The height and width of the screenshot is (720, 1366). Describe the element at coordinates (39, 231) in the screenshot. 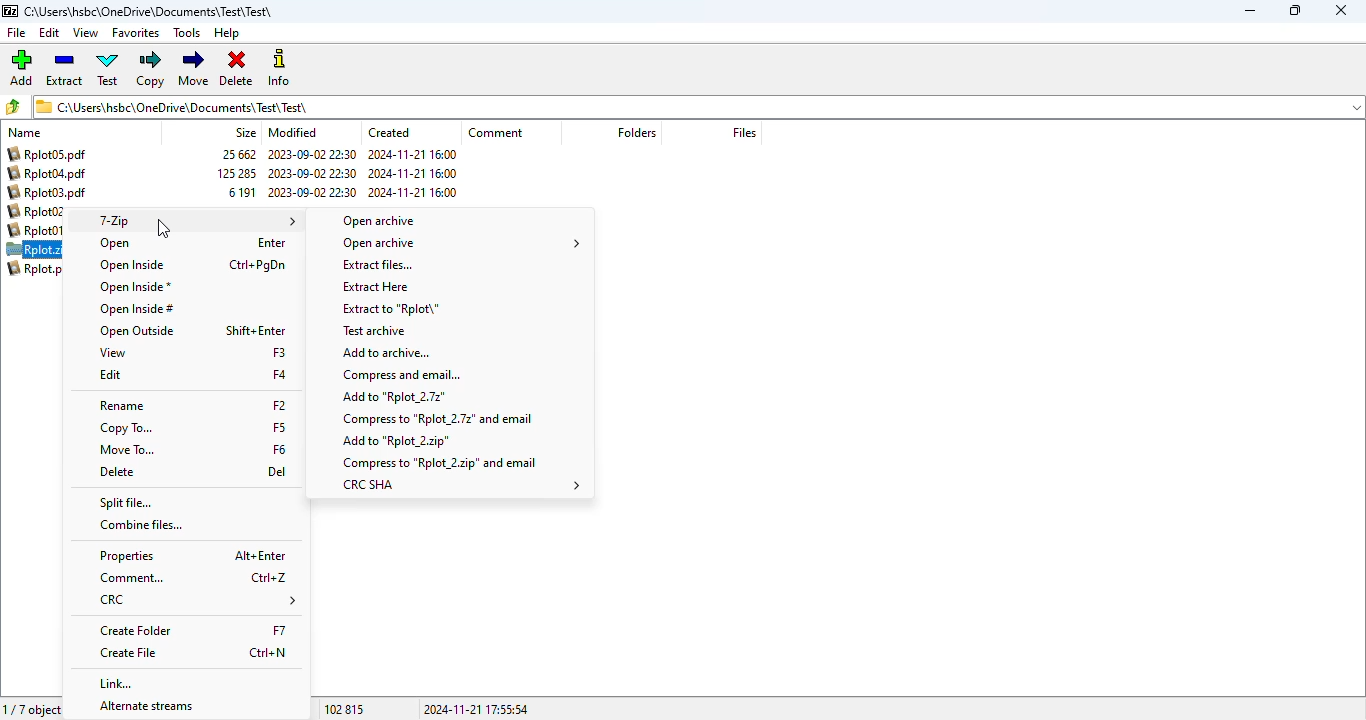

I see `Rplot01.pdf` at that location.